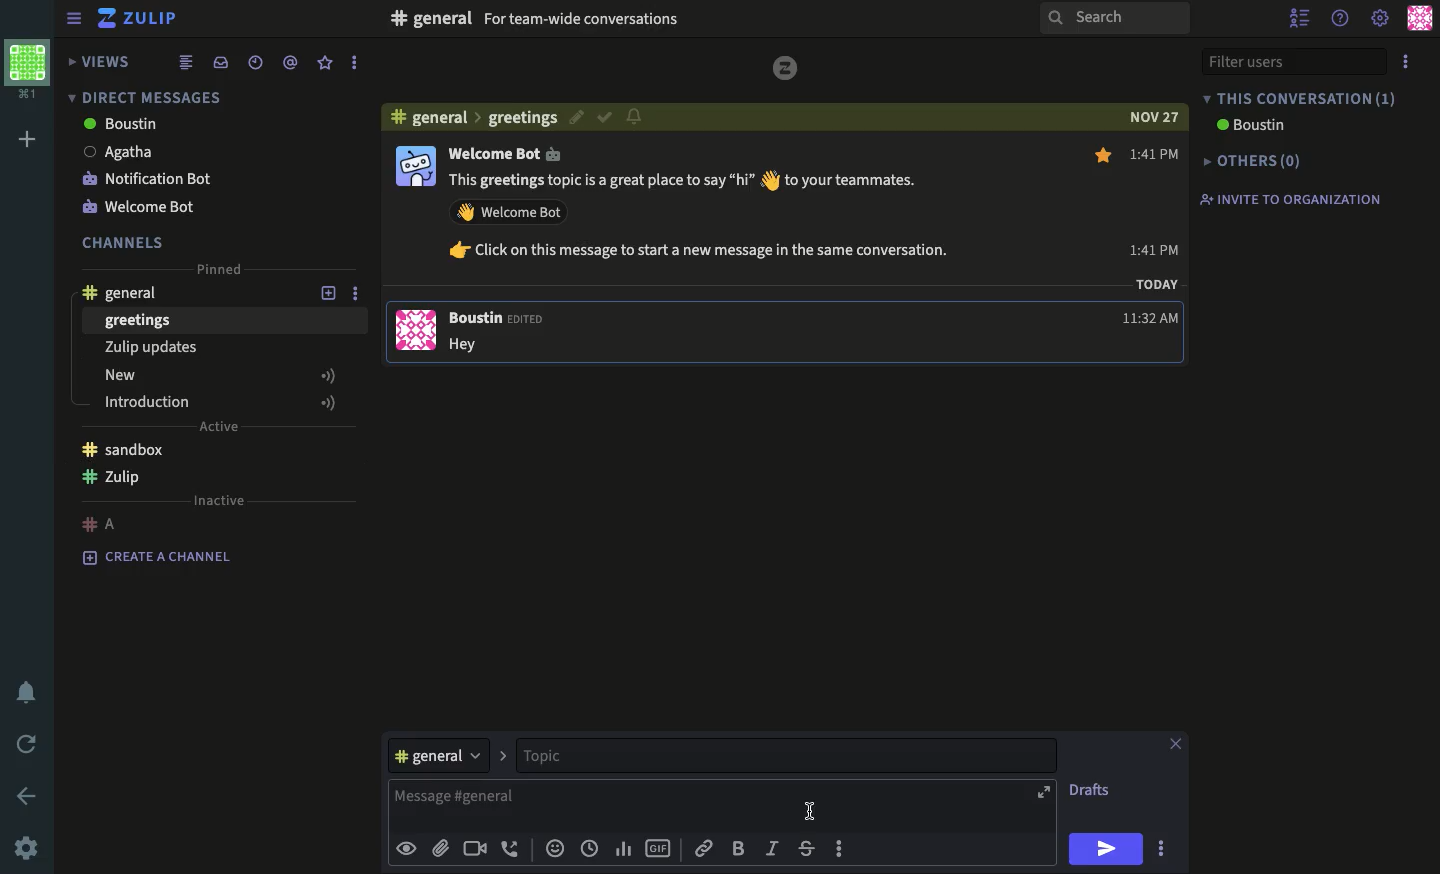 Image resolution: width=1440 pixels, height=874 pixels. I want to click on send, so click(1104, 849).